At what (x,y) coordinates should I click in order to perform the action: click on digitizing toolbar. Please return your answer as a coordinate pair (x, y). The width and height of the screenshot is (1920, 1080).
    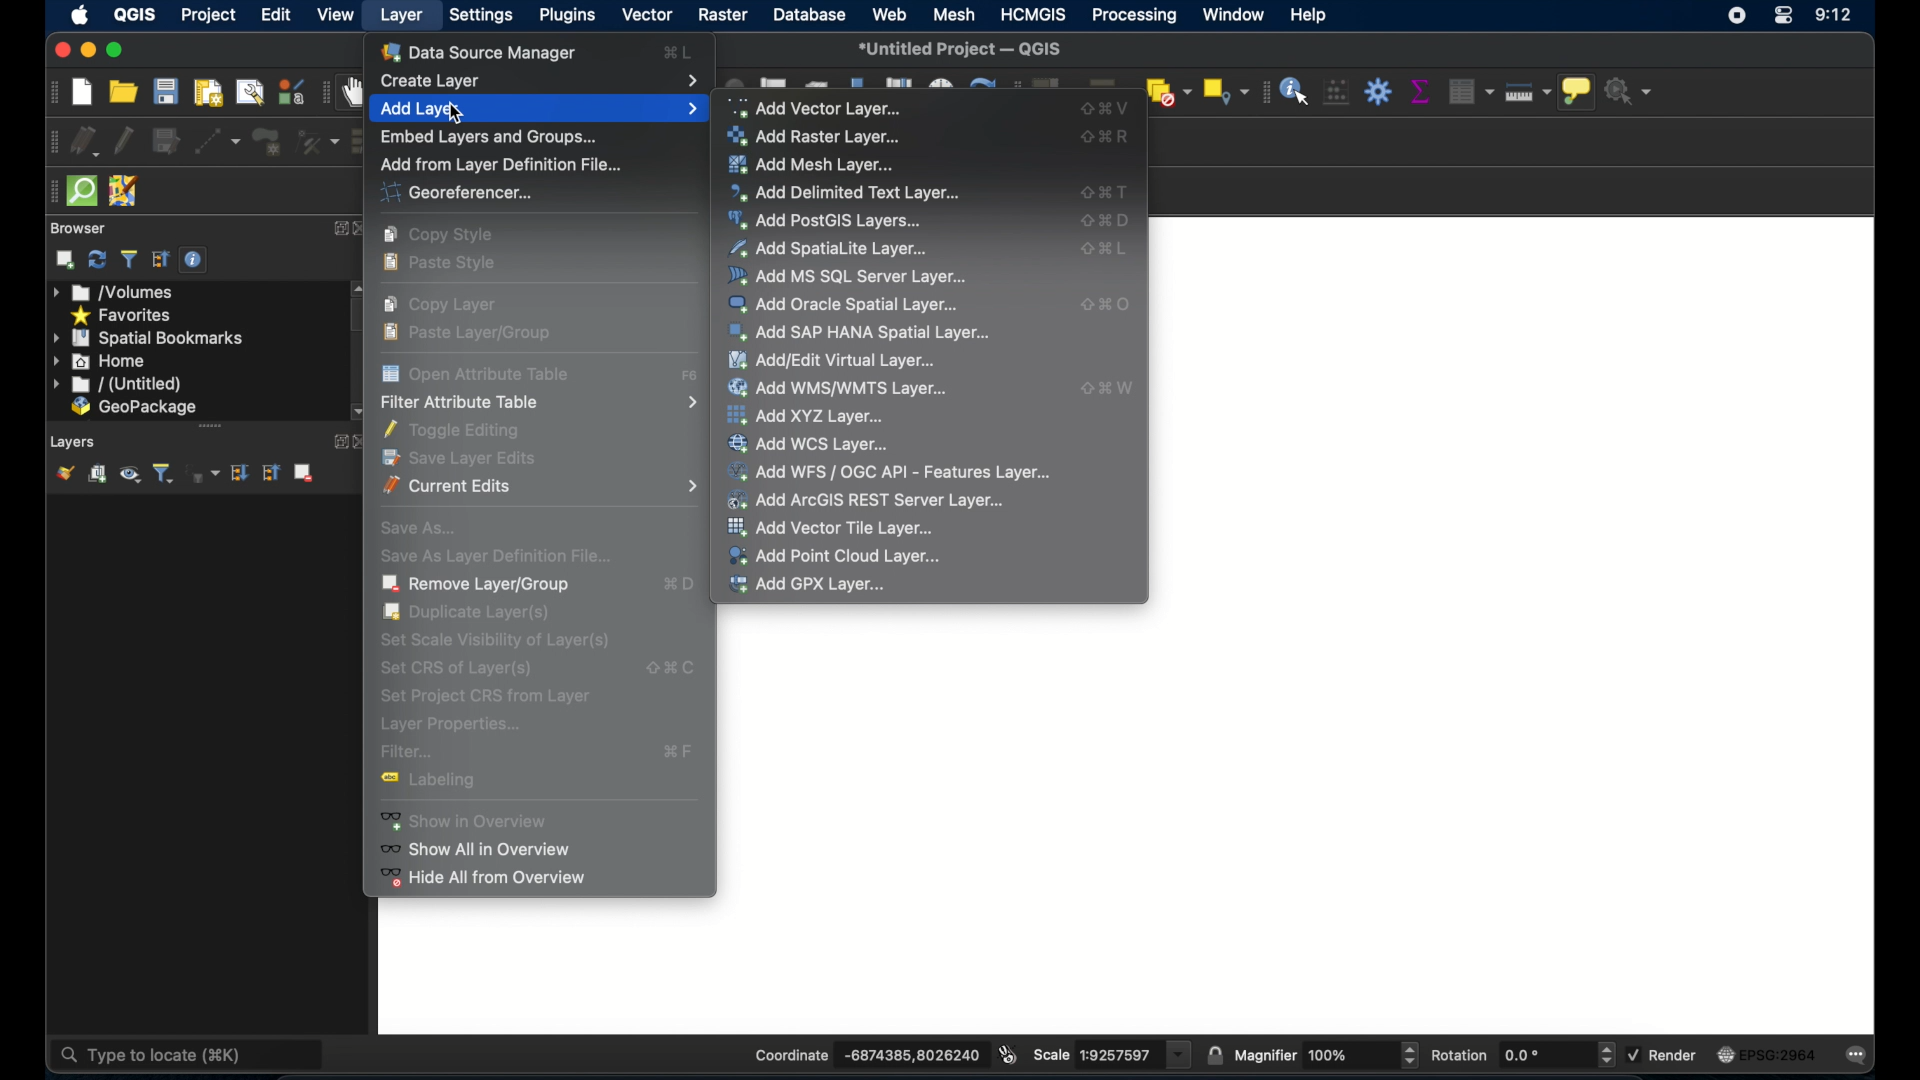
    Looking at the image, I should click on (47, 141).